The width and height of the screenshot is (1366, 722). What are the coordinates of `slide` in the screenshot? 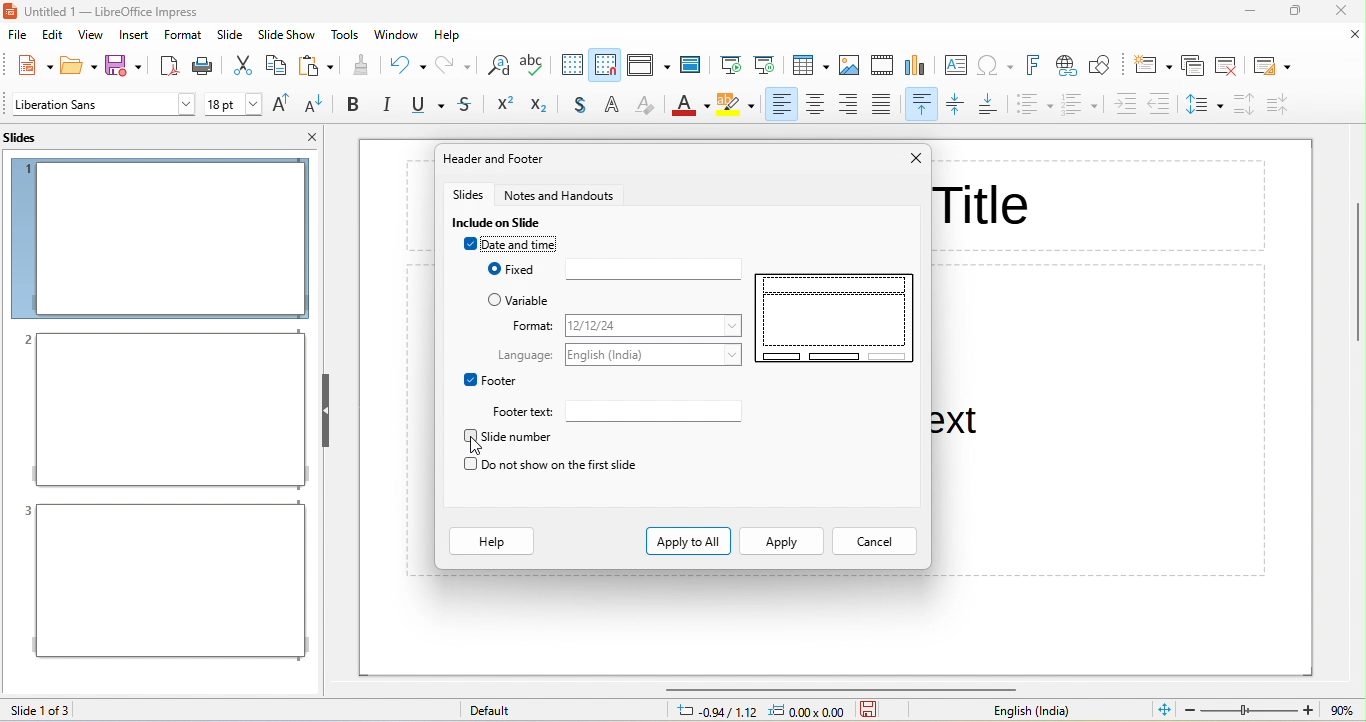 It's located at (232, 34).